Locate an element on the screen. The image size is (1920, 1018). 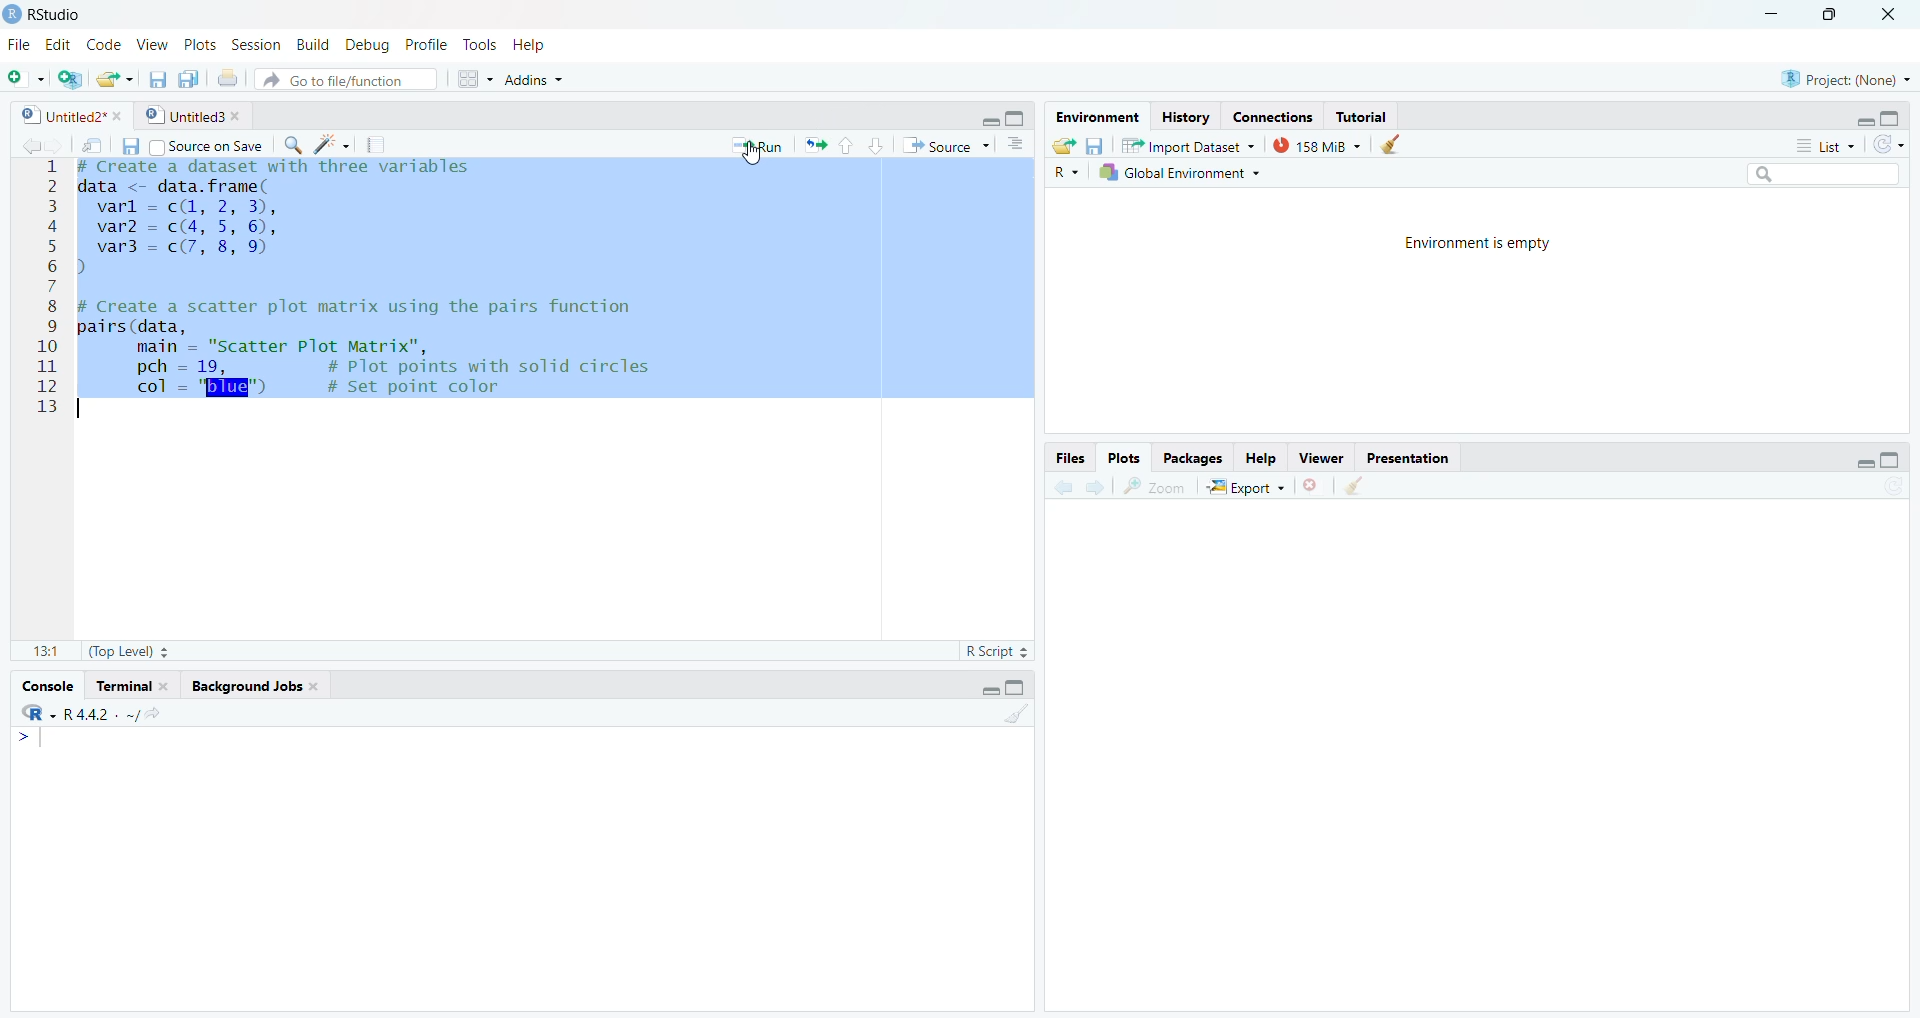
Source on Save is located at coordinates (211, 143).